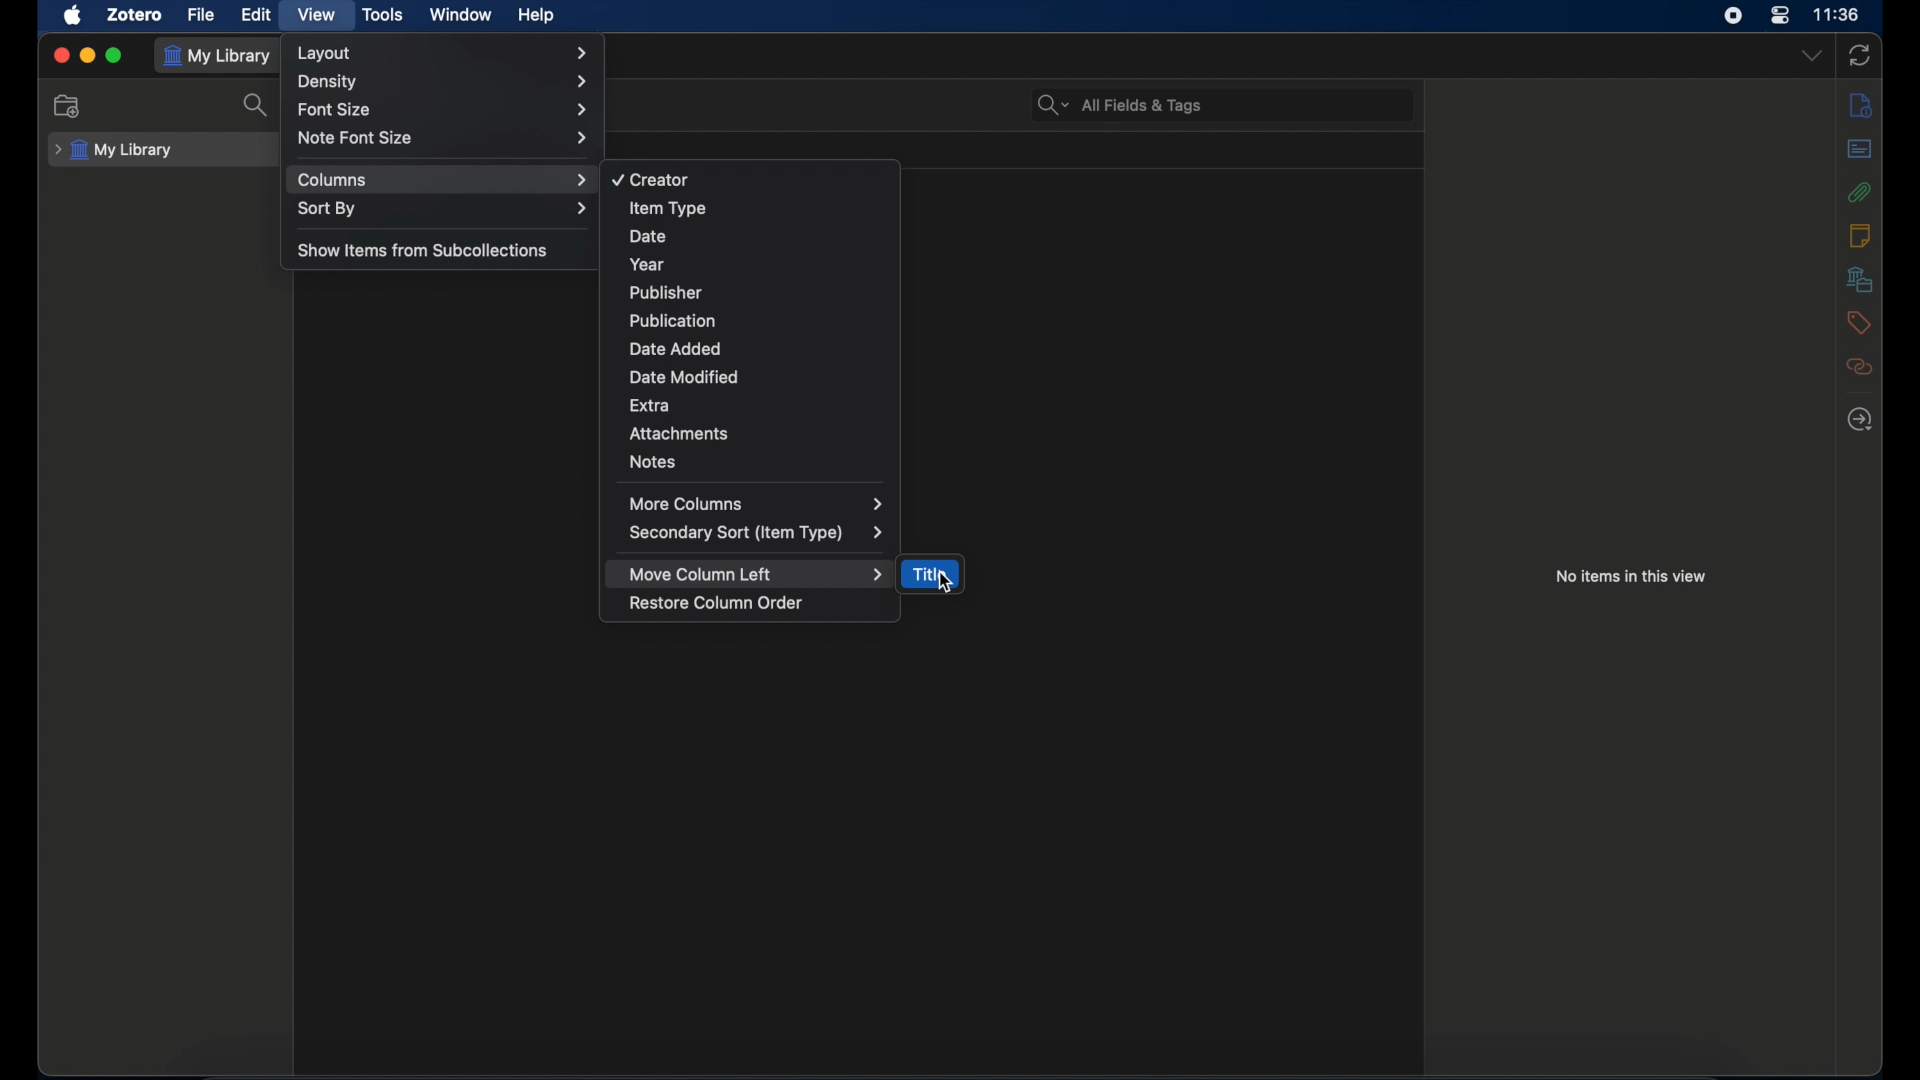 This screenshot has width=1920, height=1080. I want to click on view, so click(317, 15).